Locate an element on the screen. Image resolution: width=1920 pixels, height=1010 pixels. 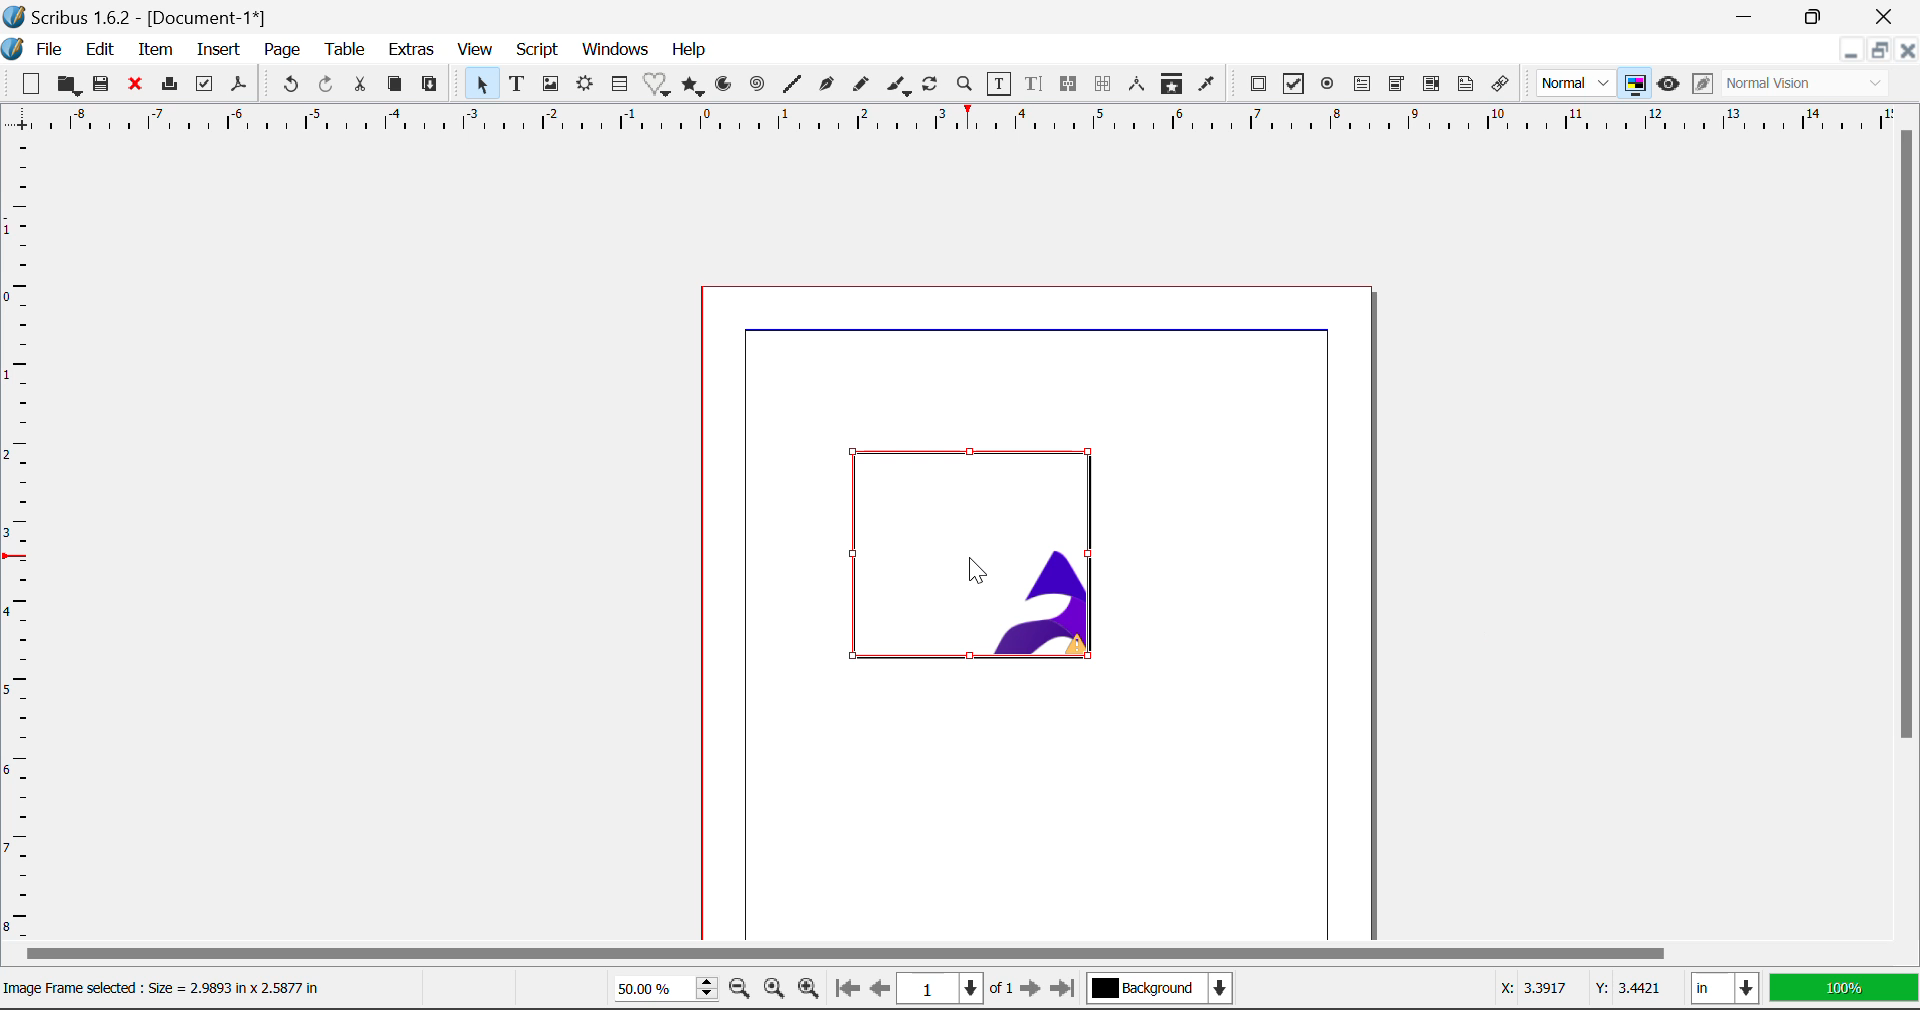
Pdf Listbox is located at coordinates (1417, 89).